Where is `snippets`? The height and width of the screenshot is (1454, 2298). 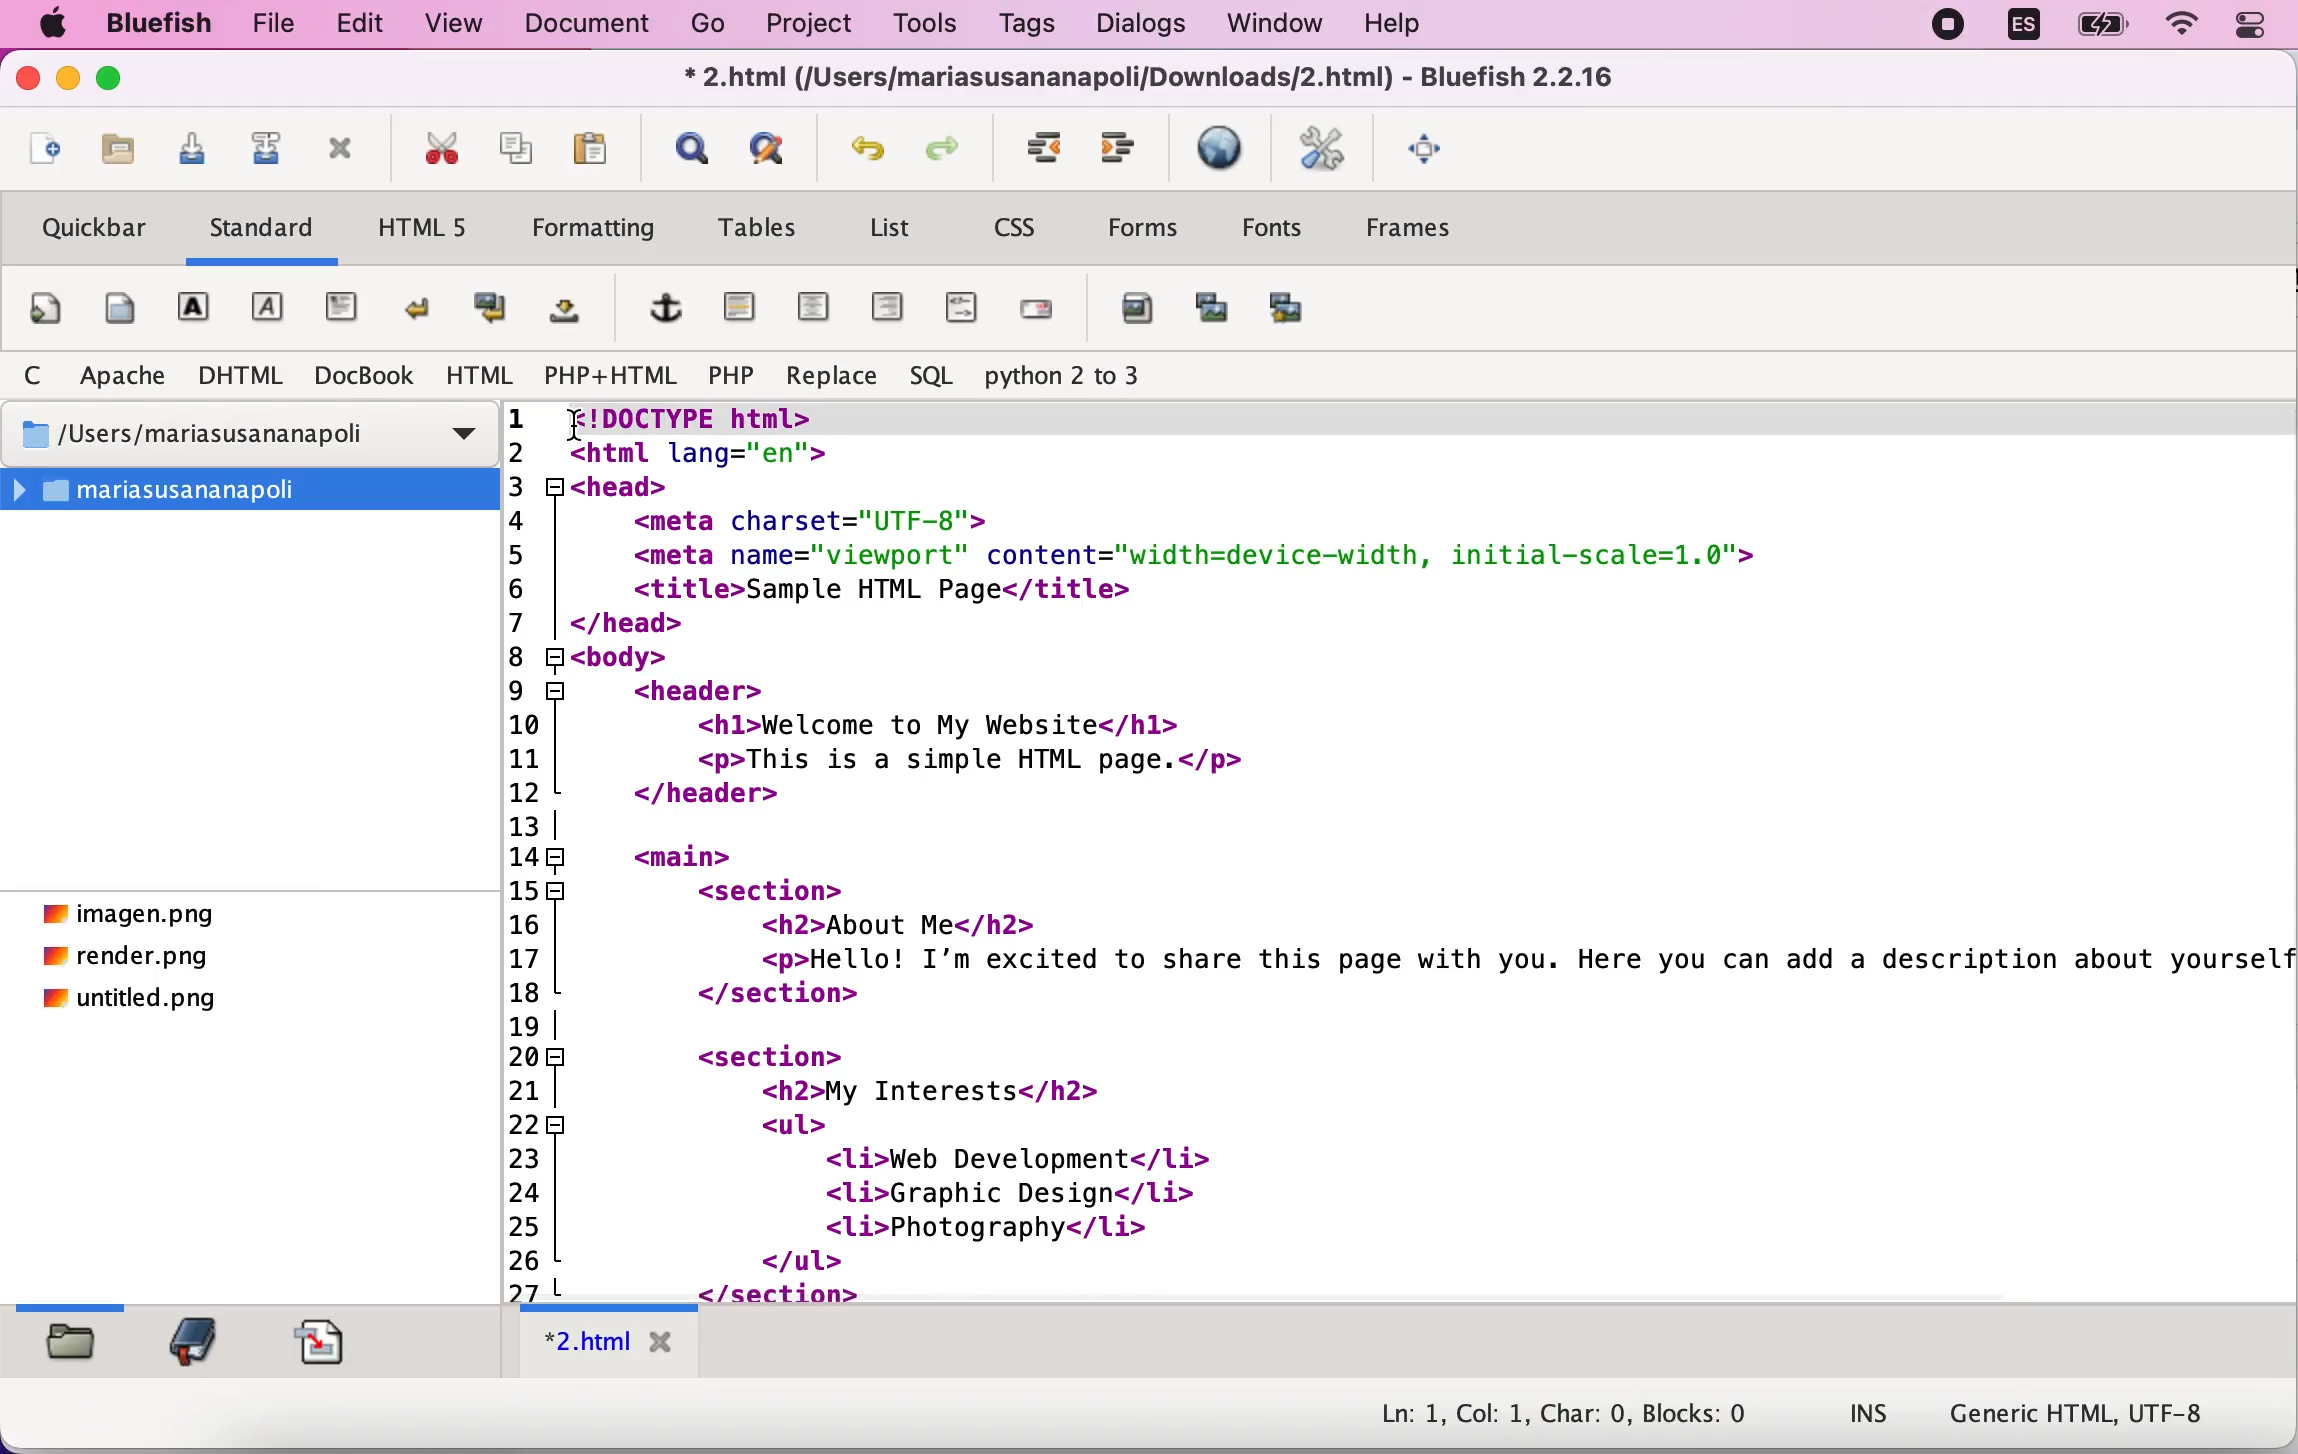
snippets is located at coordinates (327, 1344).